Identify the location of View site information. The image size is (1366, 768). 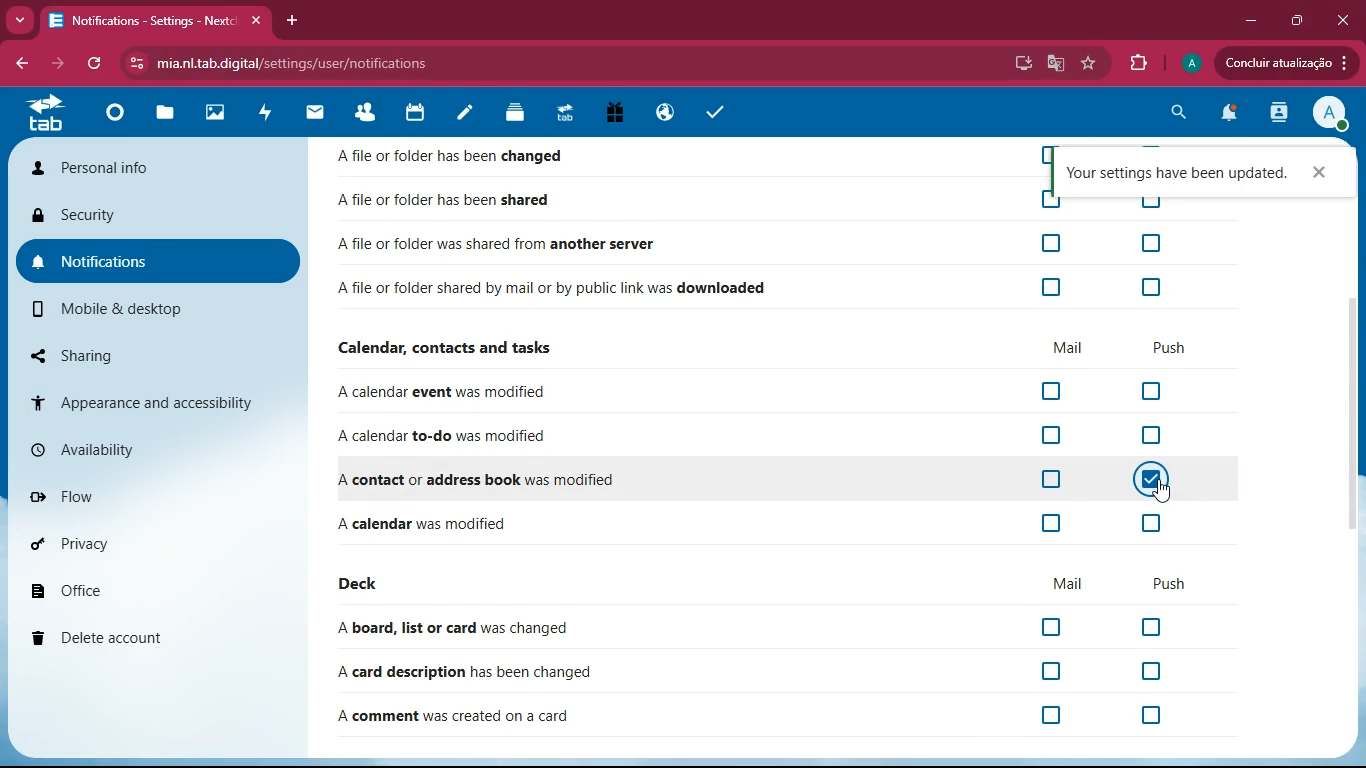
(138, 63).